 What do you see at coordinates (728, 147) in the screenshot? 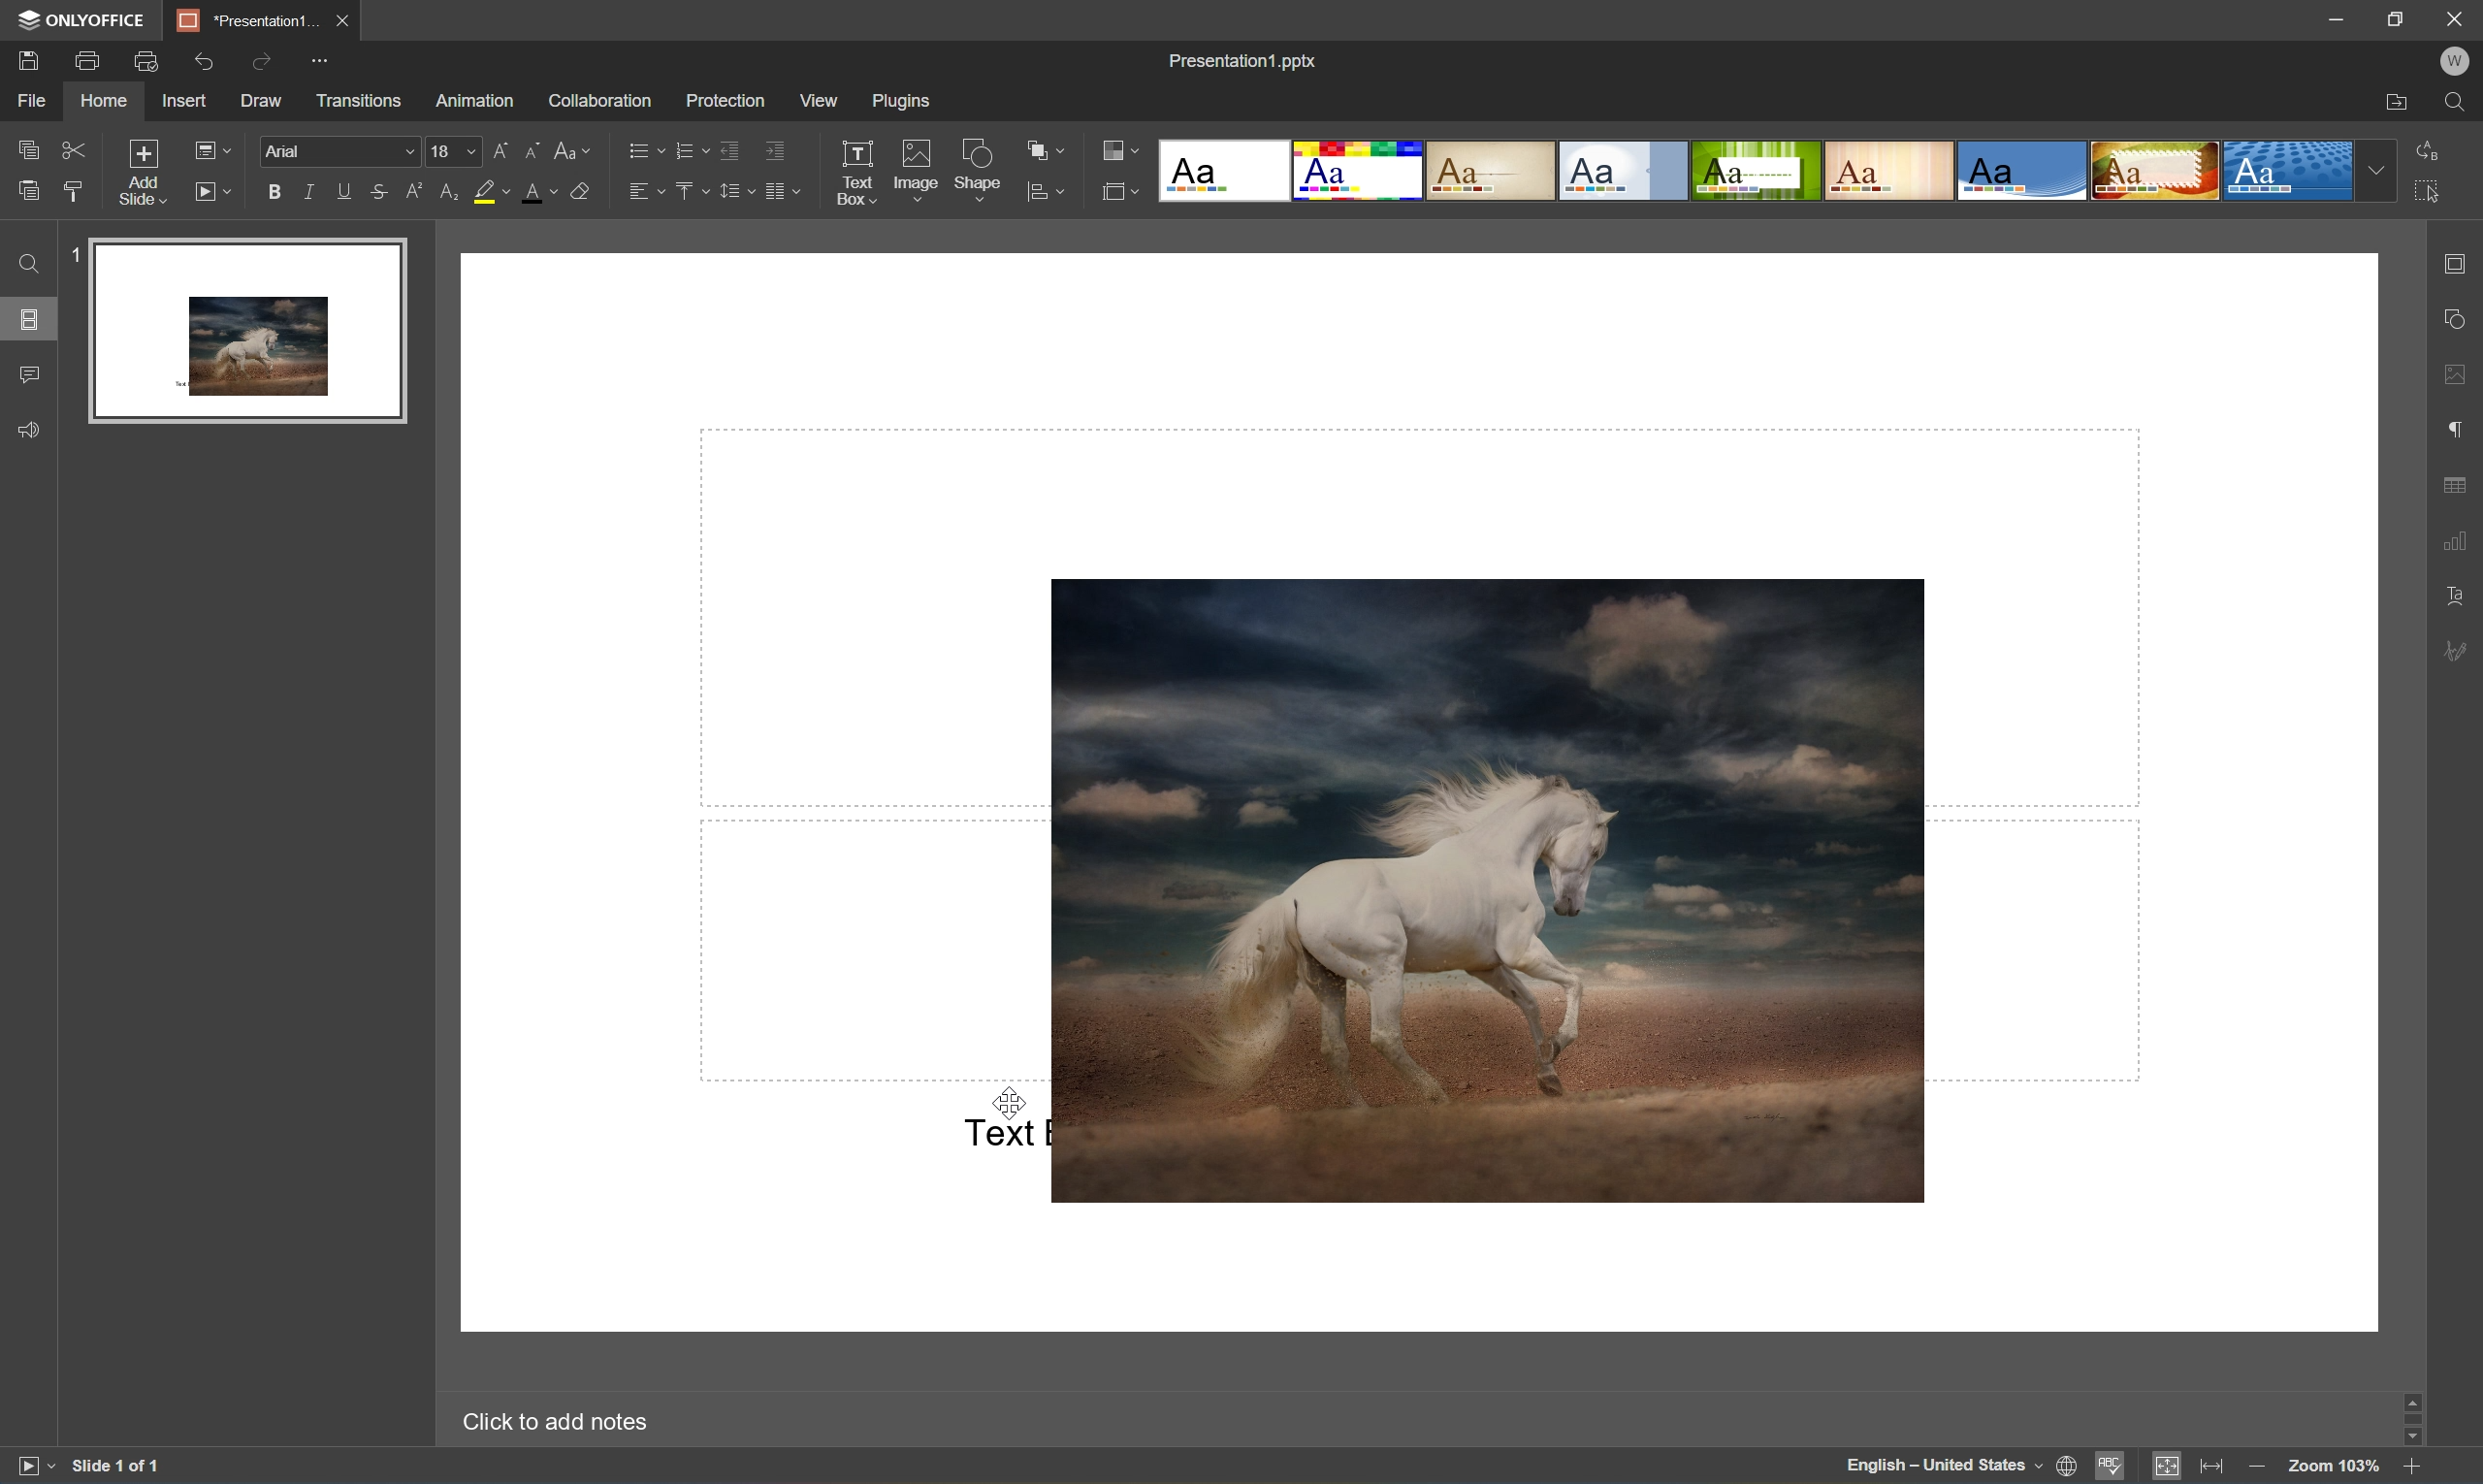
I see `Decrease indent` at bounding box center [728, 147].